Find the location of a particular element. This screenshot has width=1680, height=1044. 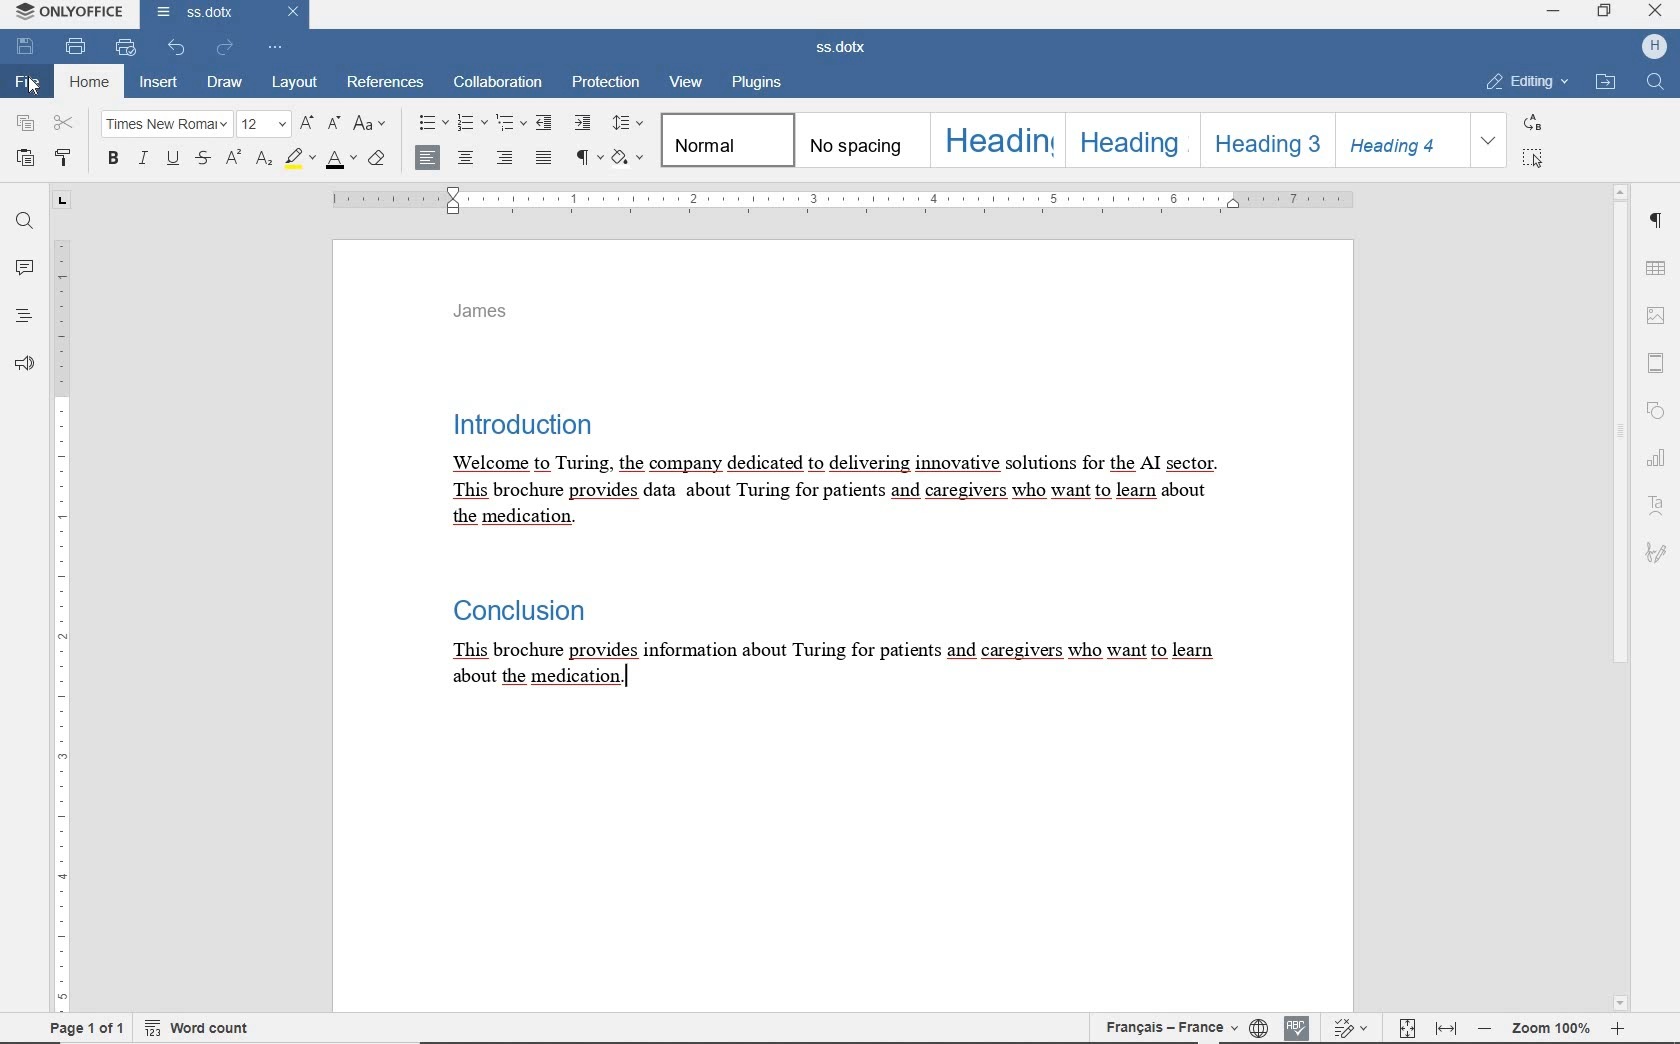

ALIGN RIGHT is located at coordinates (505, 158).